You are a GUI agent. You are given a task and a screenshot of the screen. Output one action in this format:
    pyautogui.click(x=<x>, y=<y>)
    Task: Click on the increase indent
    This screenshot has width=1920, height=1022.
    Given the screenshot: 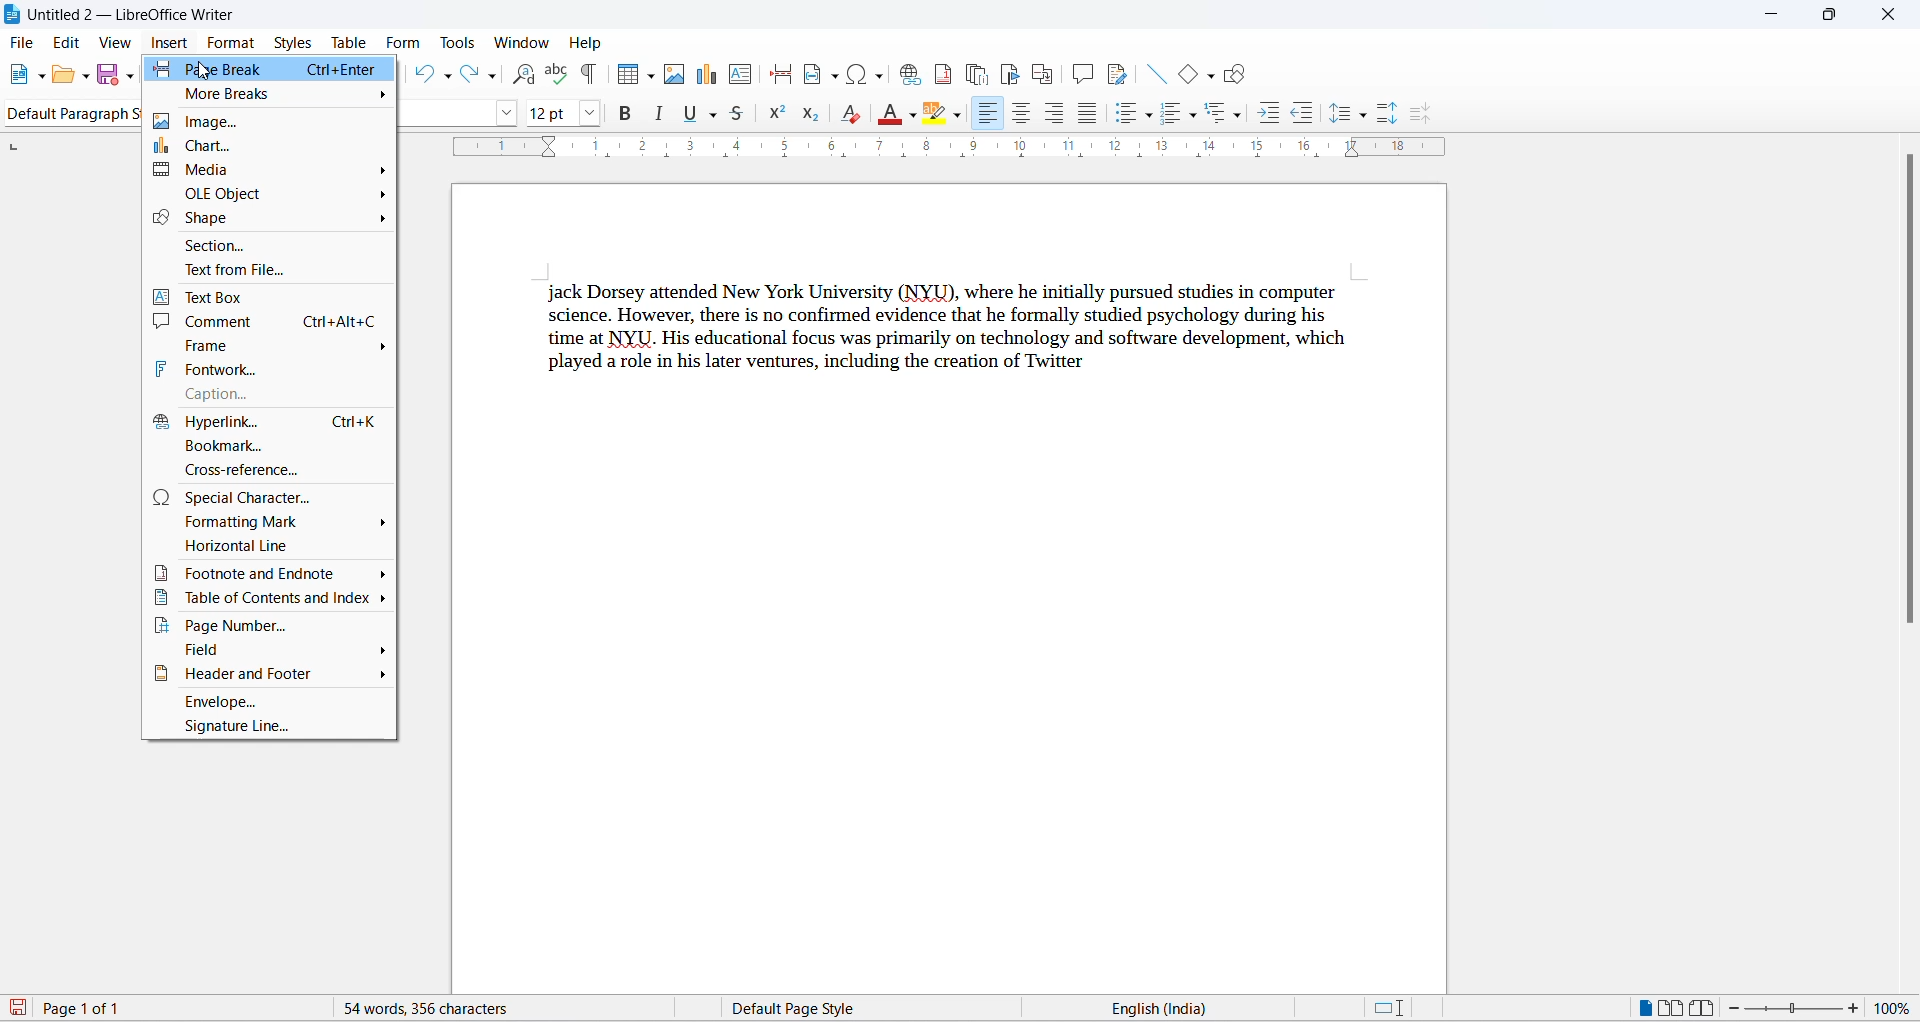 What is the action you would take?
    pyautogui.click(x=1268, y=115)
    